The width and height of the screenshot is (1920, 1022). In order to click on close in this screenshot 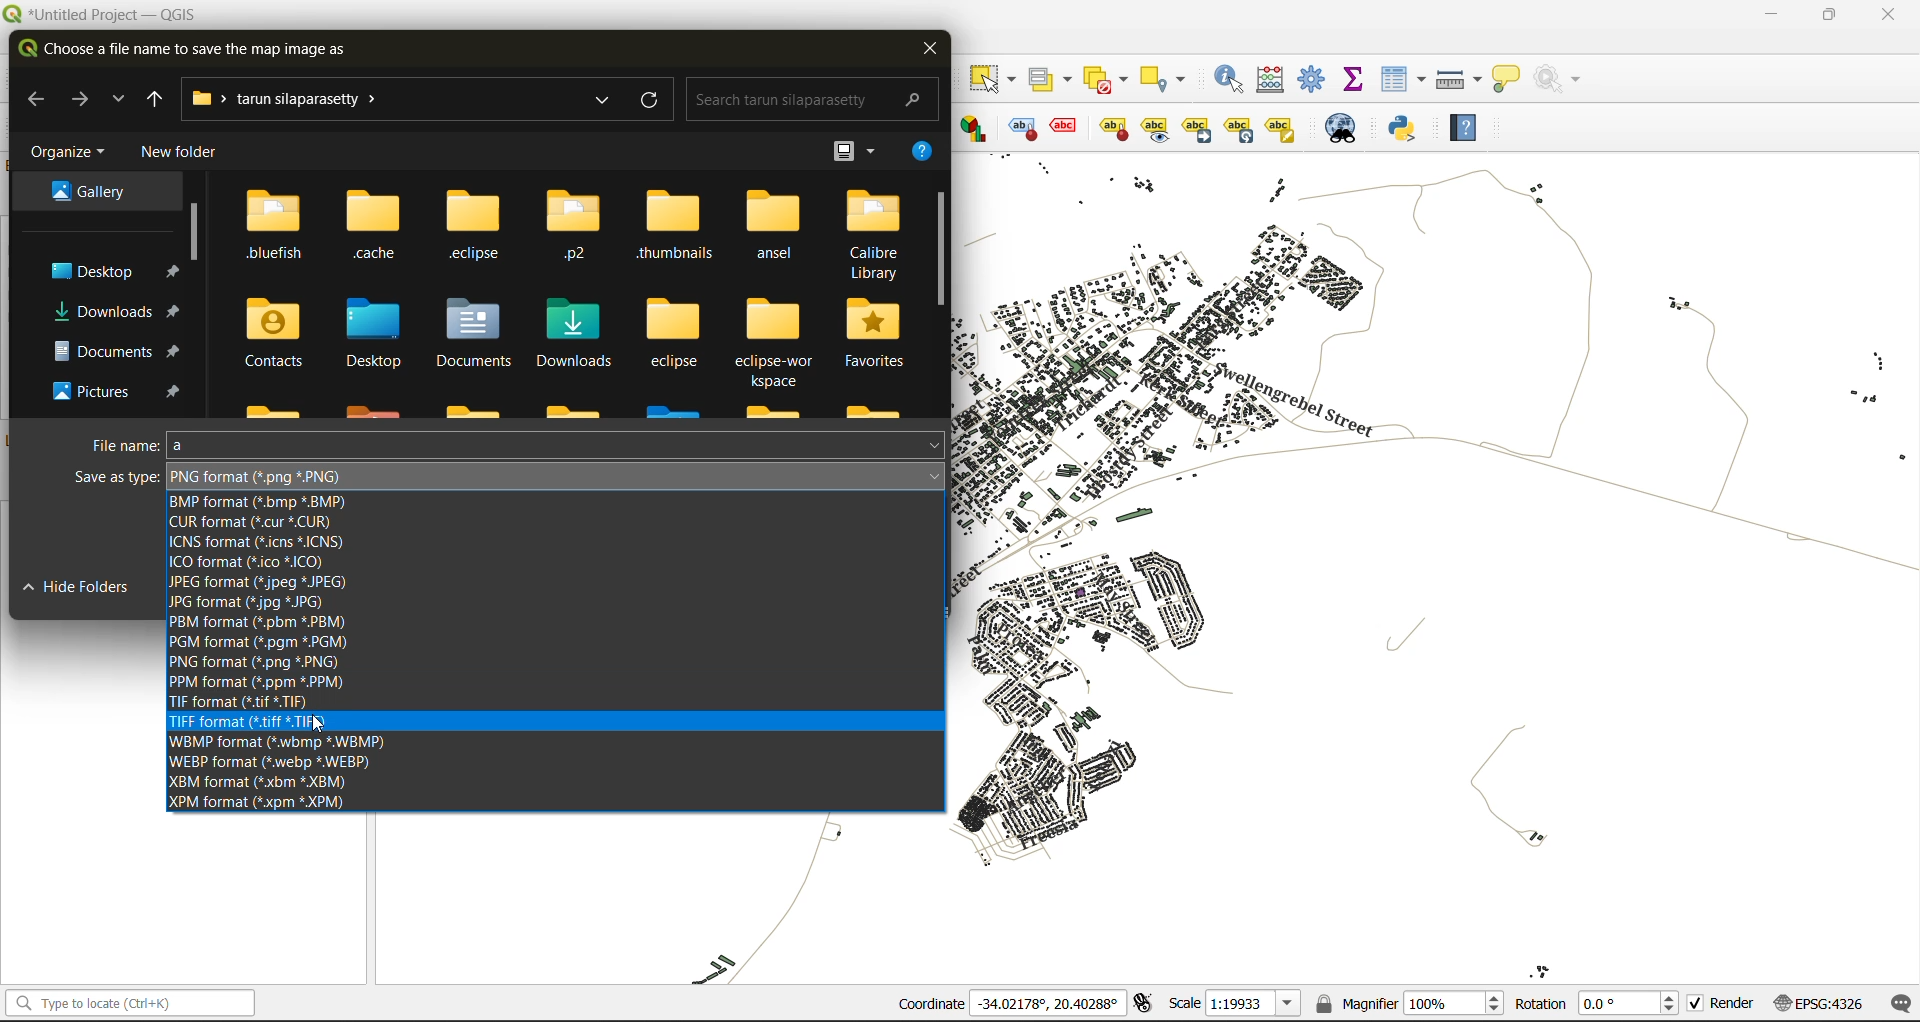, I will do `click(929, 50)`.